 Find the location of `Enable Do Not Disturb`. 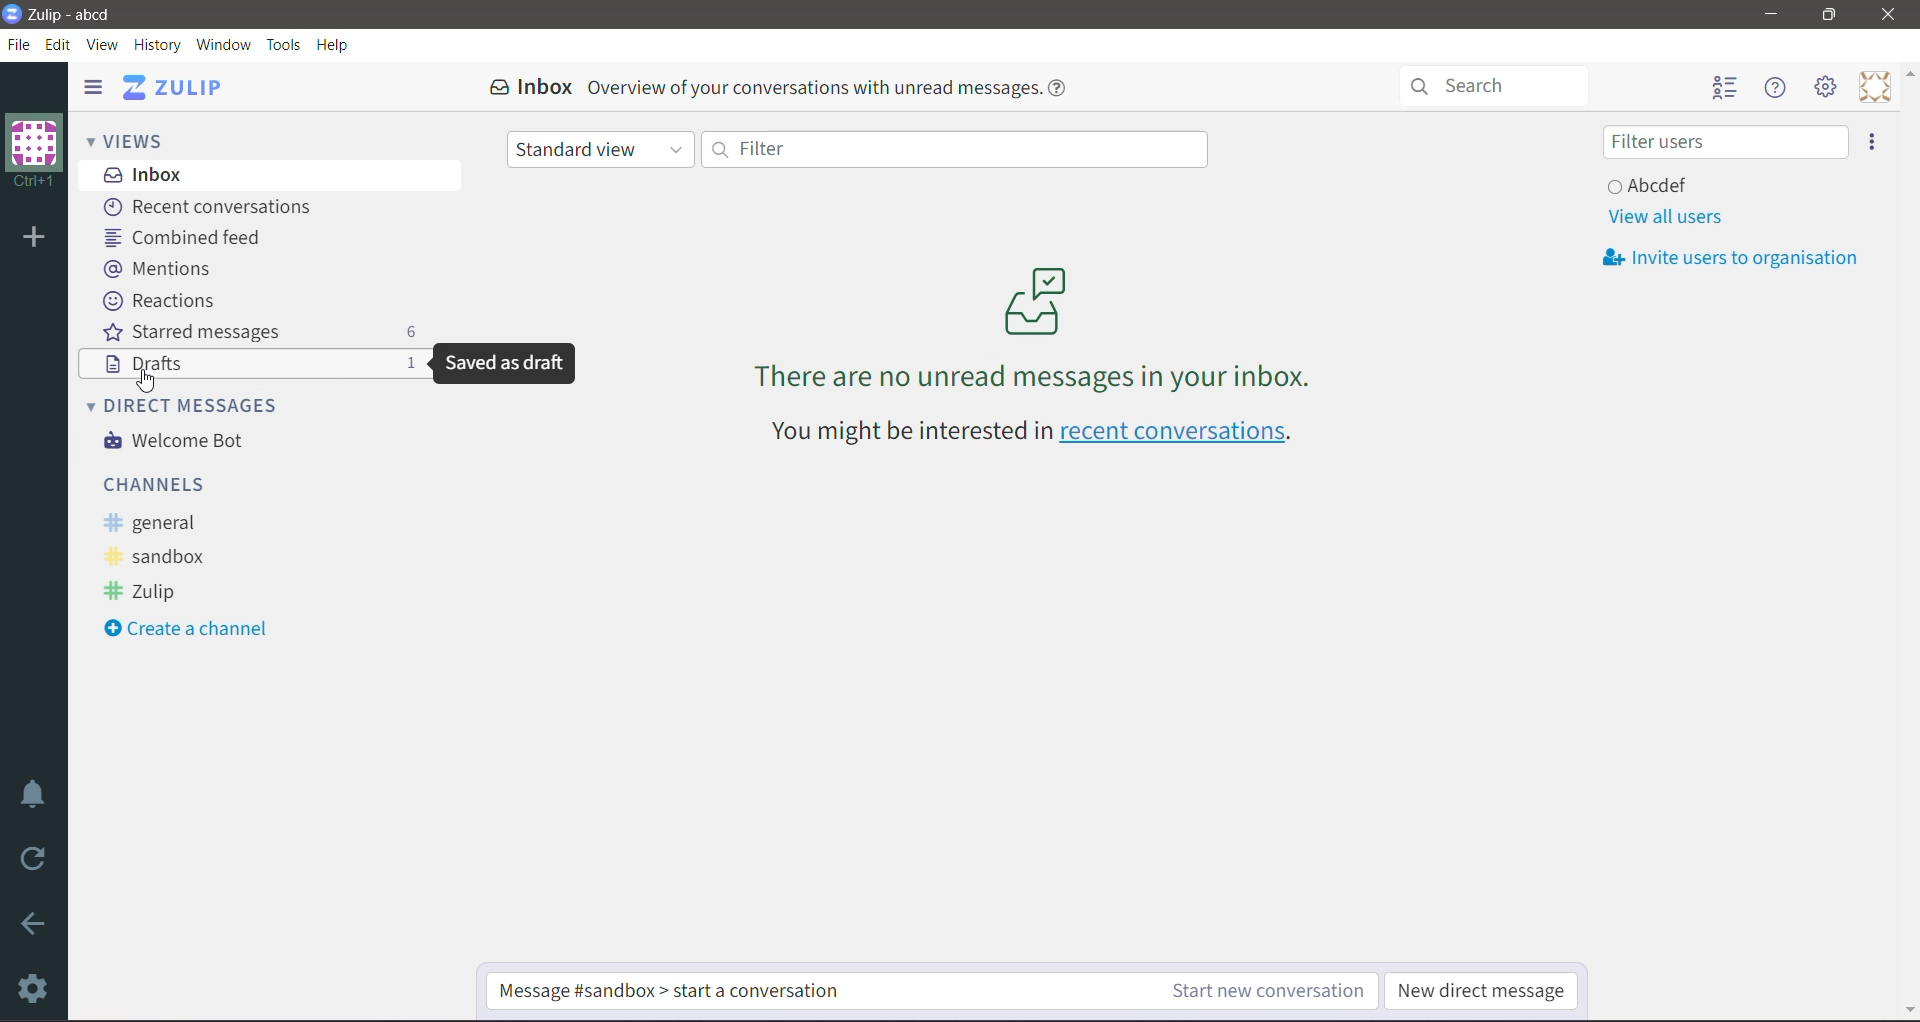

Enable Do Not Disturb is located at coordinates (34, 794).